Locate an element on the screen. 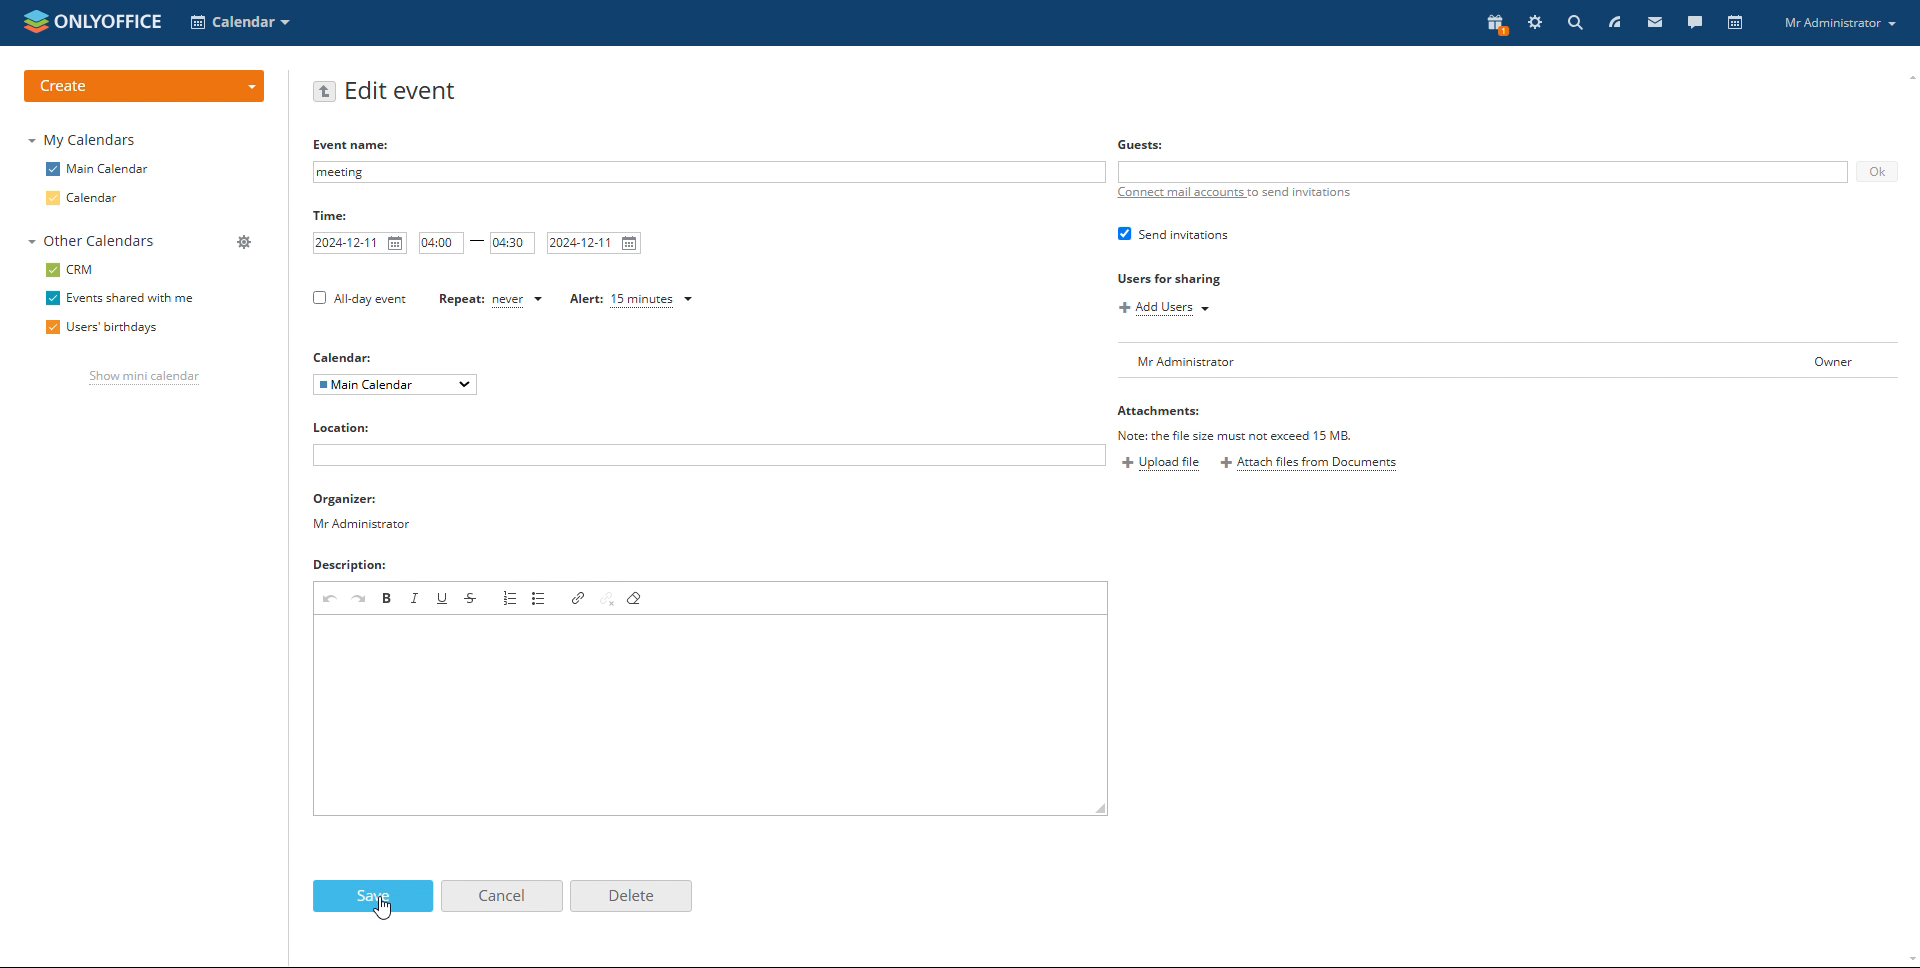  create is located at coordinates (143, 86).